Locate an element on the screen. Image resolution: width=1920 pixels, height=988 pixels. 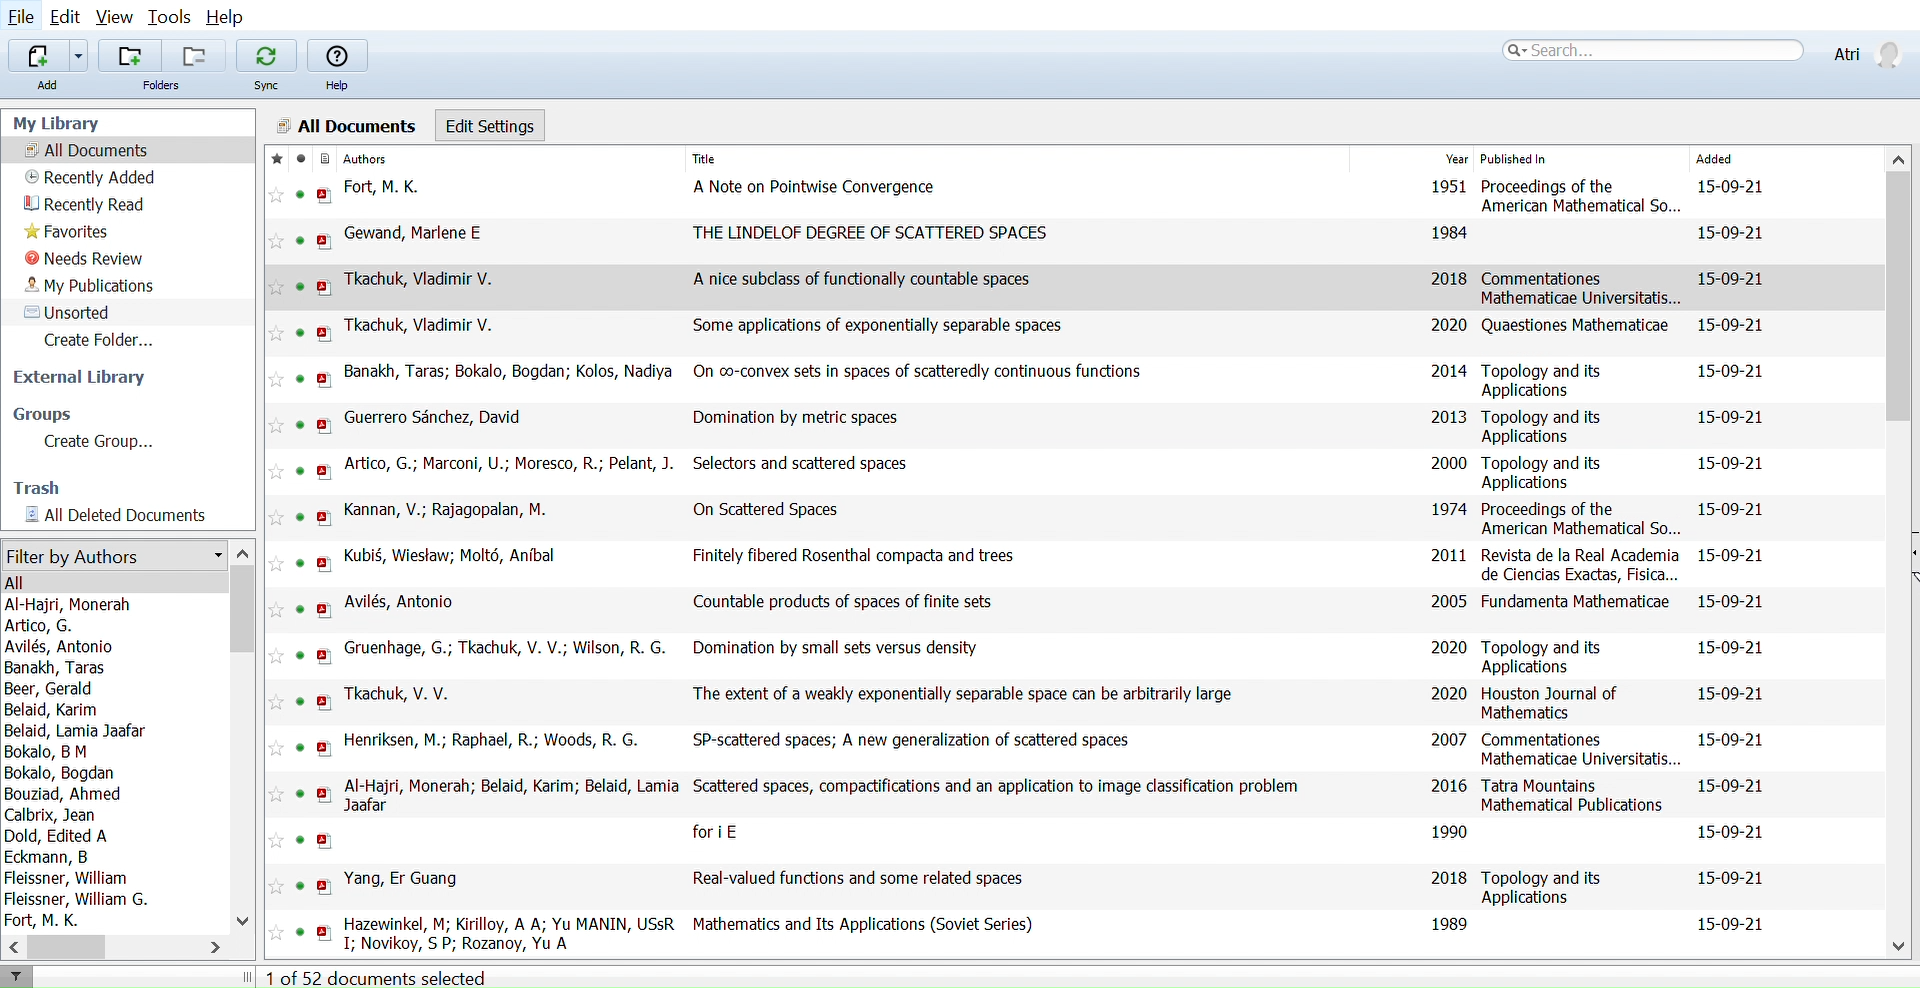
Fleissner, William G. is located at coordinates (80, 899).